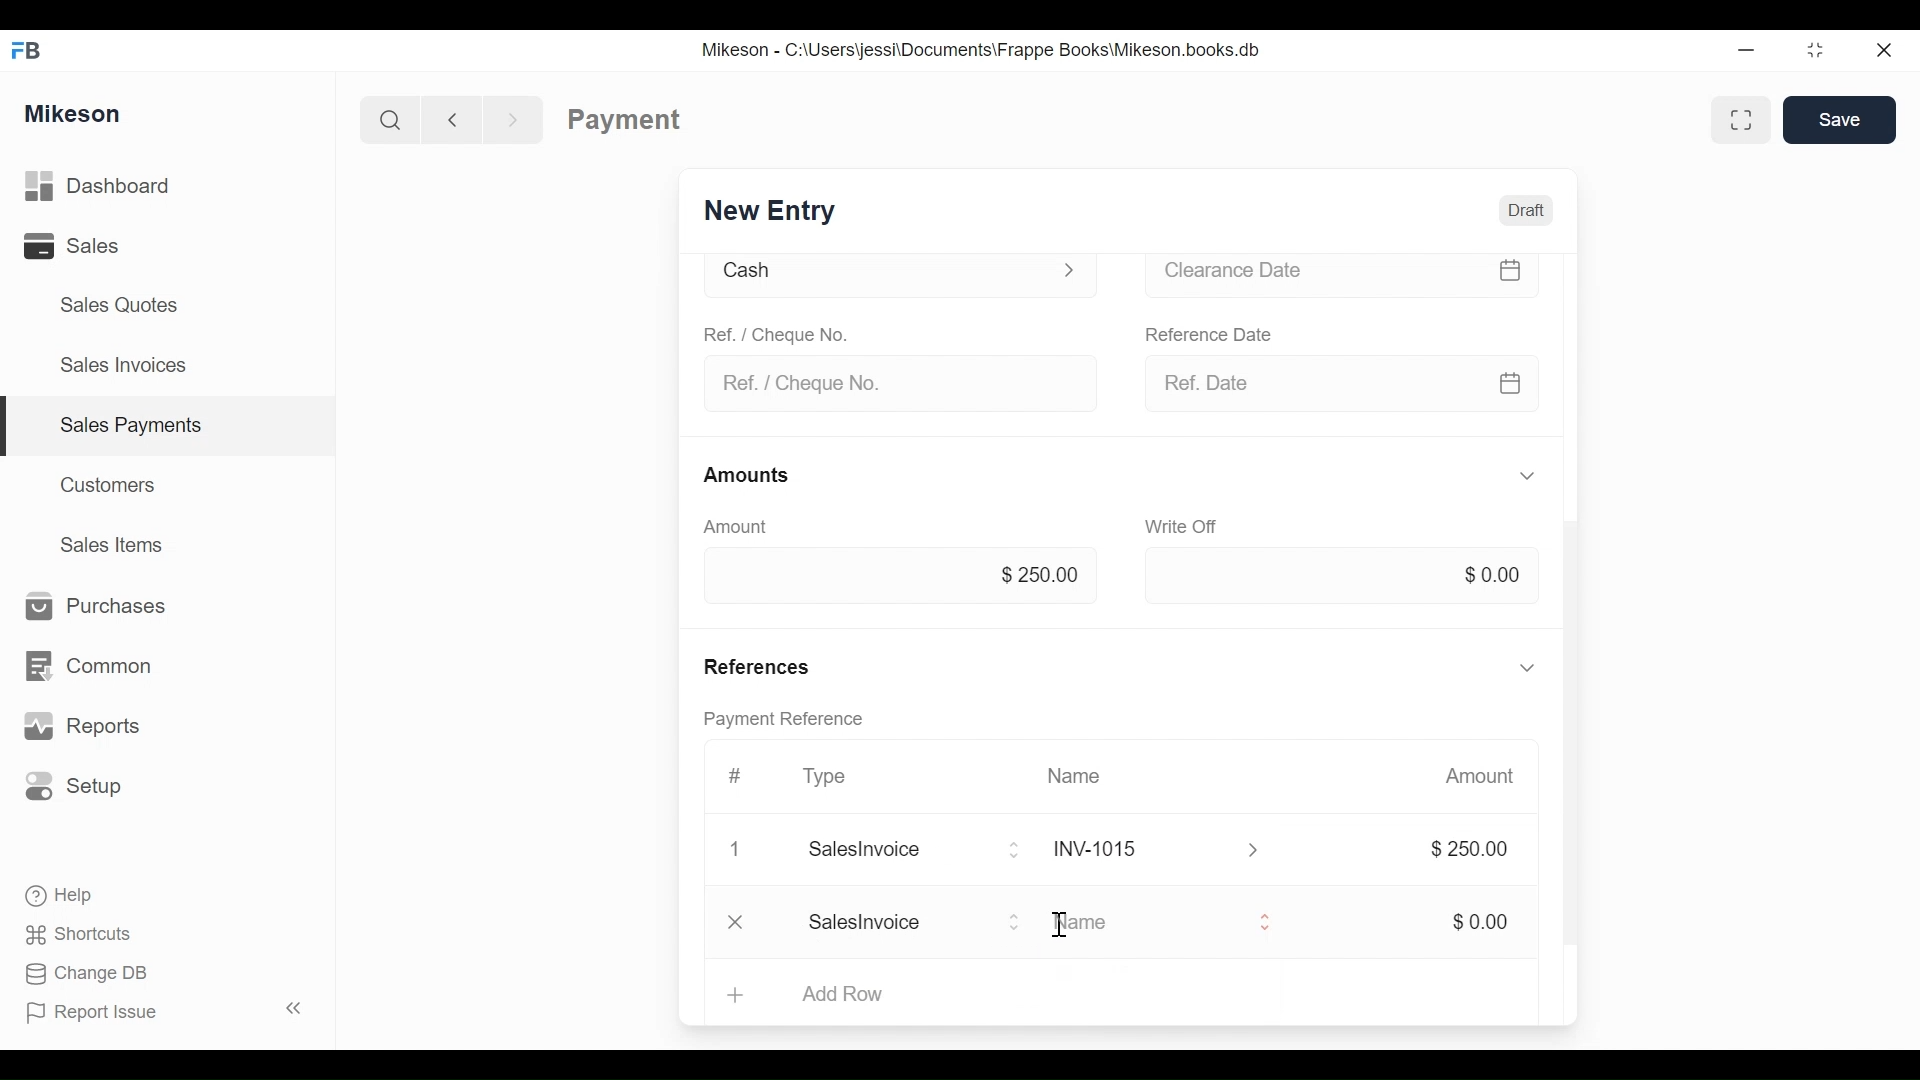  I want to click on Hashtag, so click(735, 778).